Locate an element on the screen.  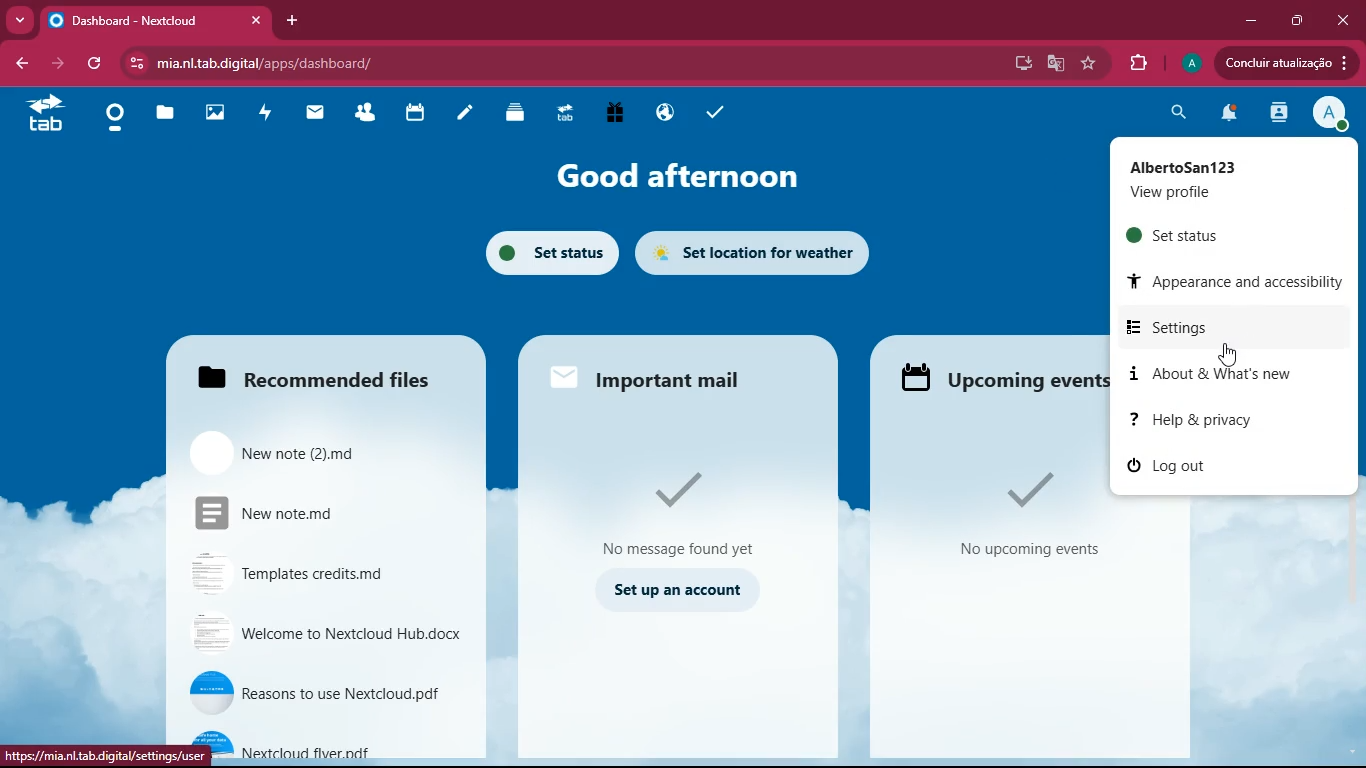
set status is located at coordinates (543, 251).